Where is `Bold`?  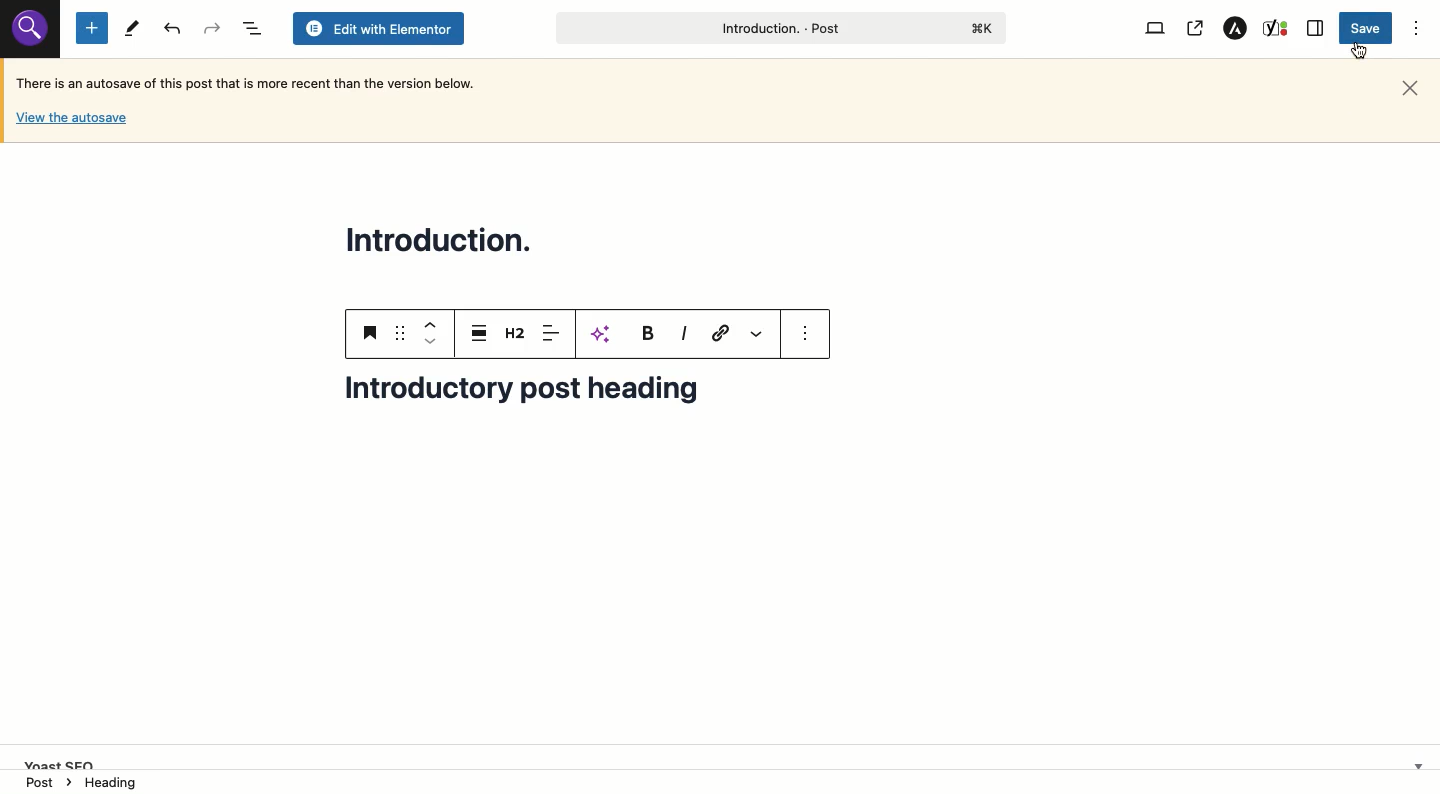 Bold is located at coordinates (646, 332).